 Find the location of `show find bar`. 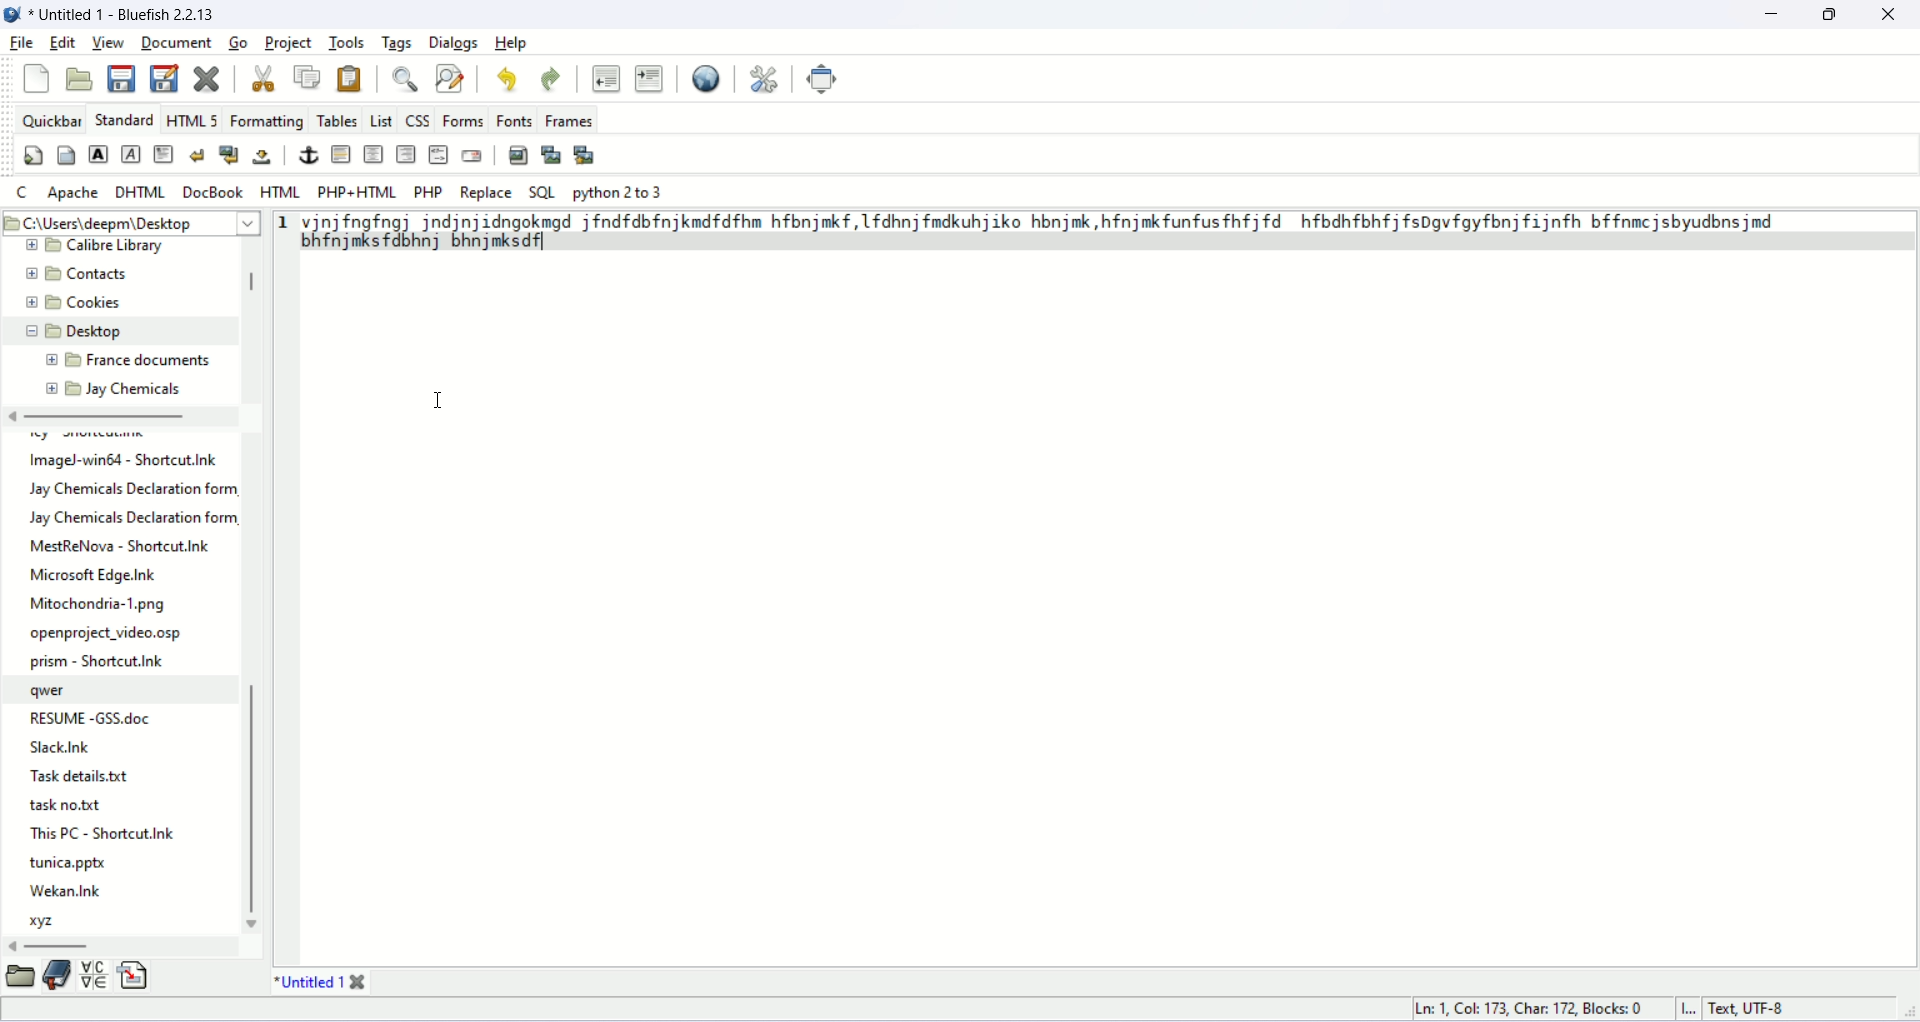

show find bar is located at coordinates (406, 79).